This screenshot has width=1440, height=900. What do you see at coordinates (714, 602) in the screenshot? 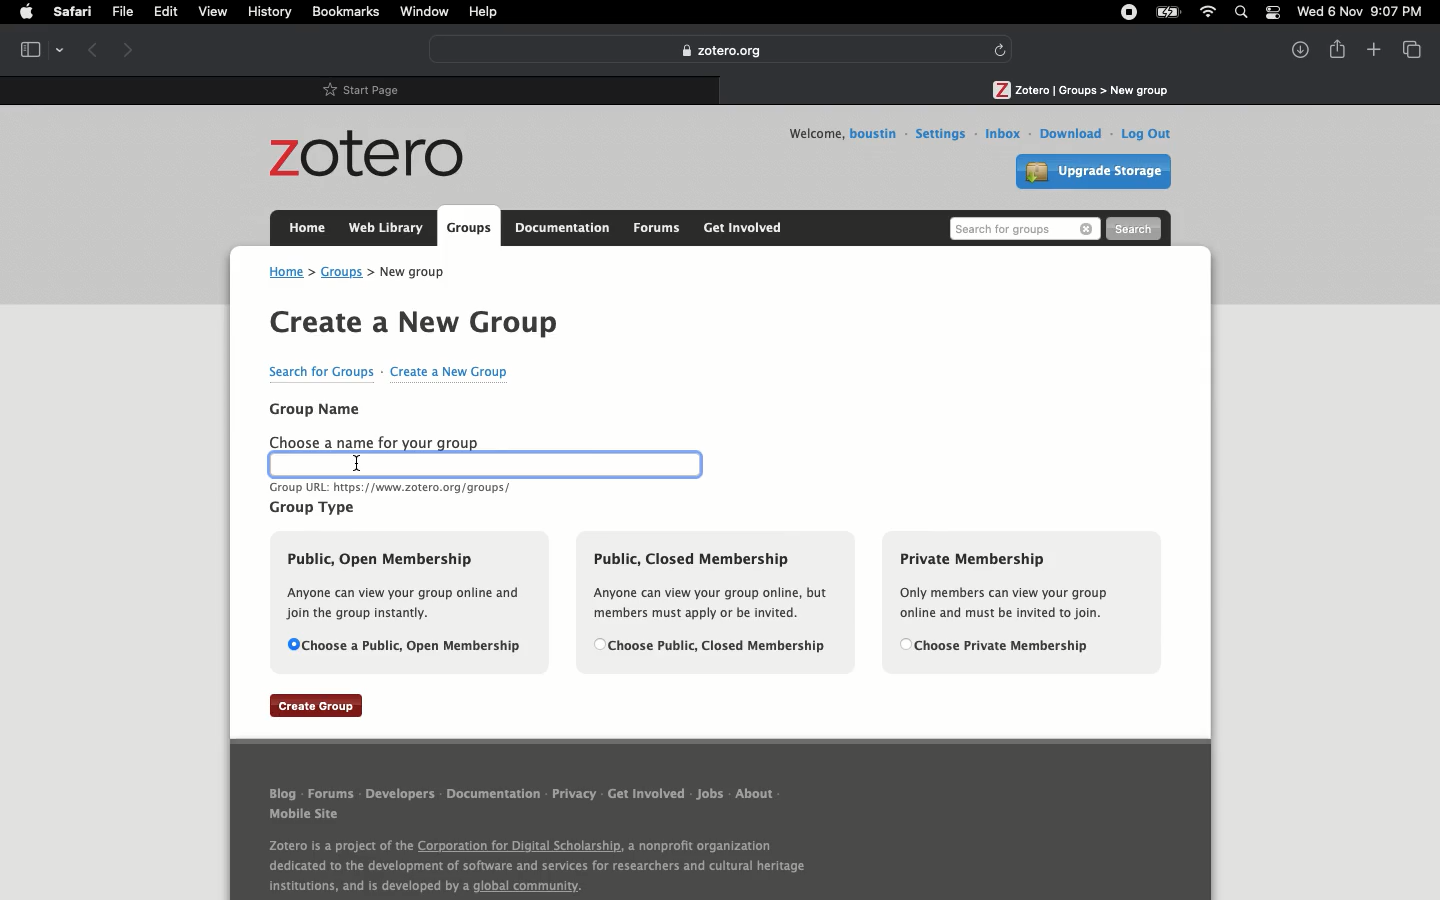
I see `Public, closed membership` at bounding box center [714, 602].